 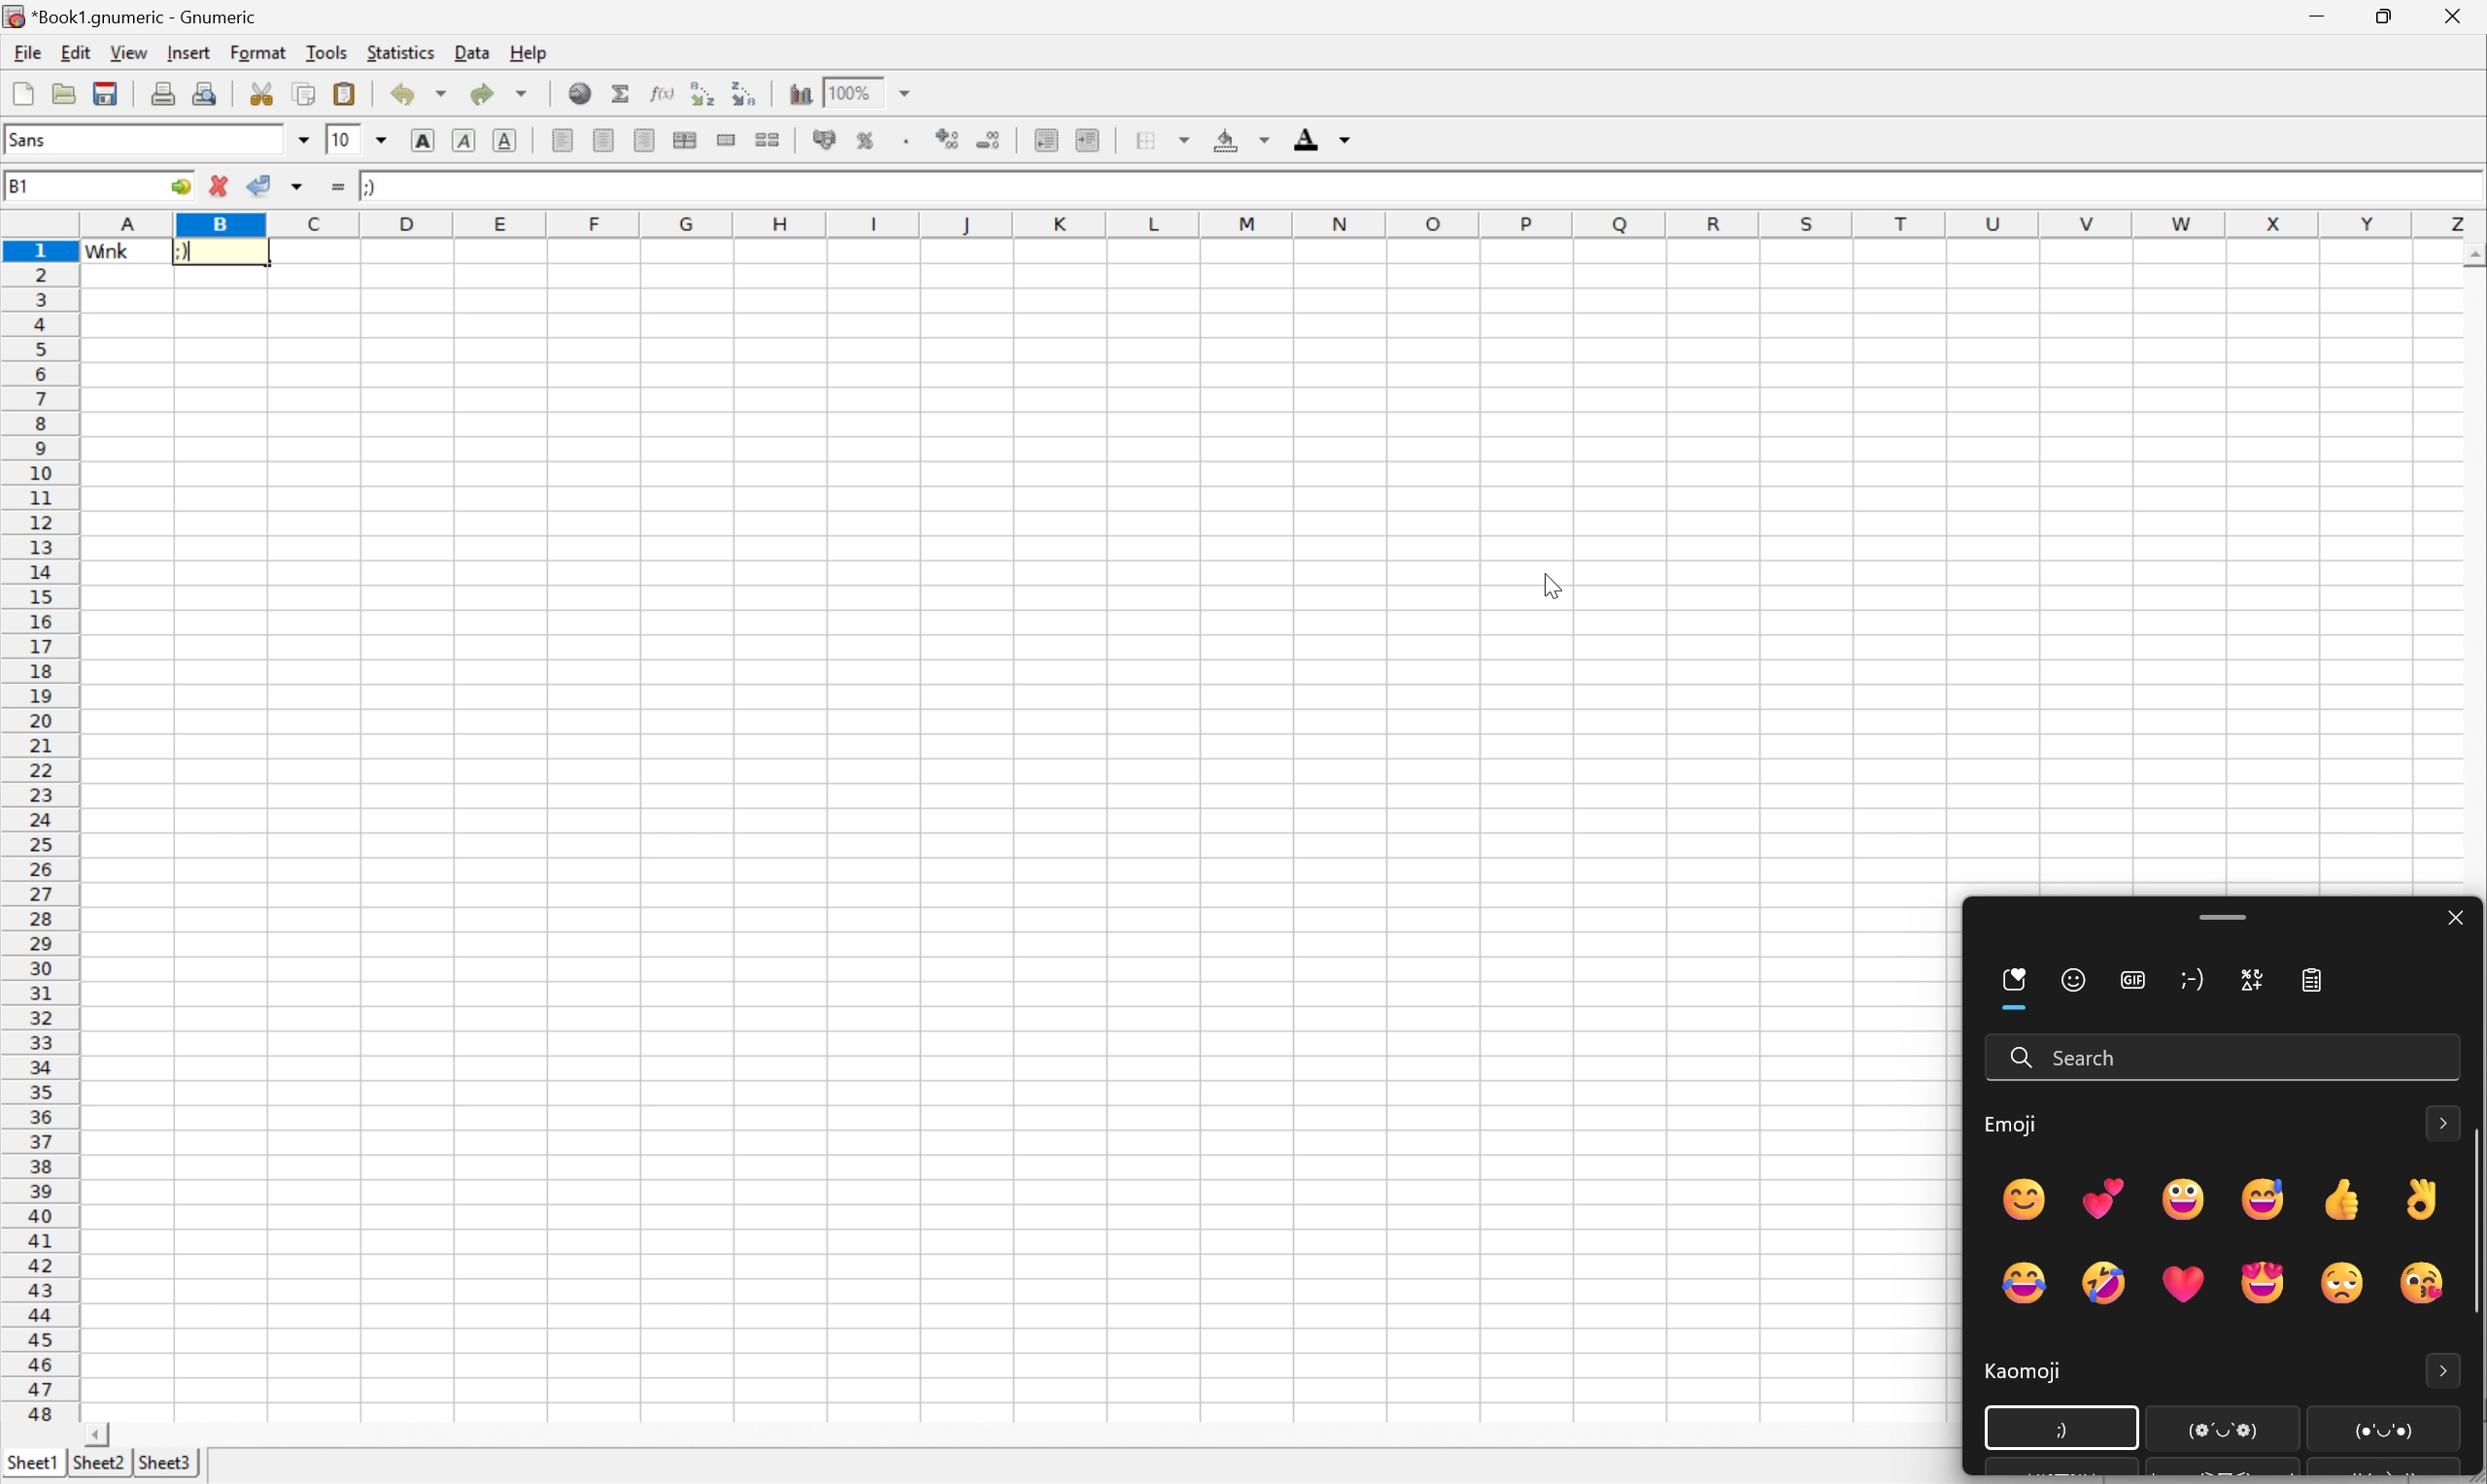 I want to click on print, so click(x=162, y=93).